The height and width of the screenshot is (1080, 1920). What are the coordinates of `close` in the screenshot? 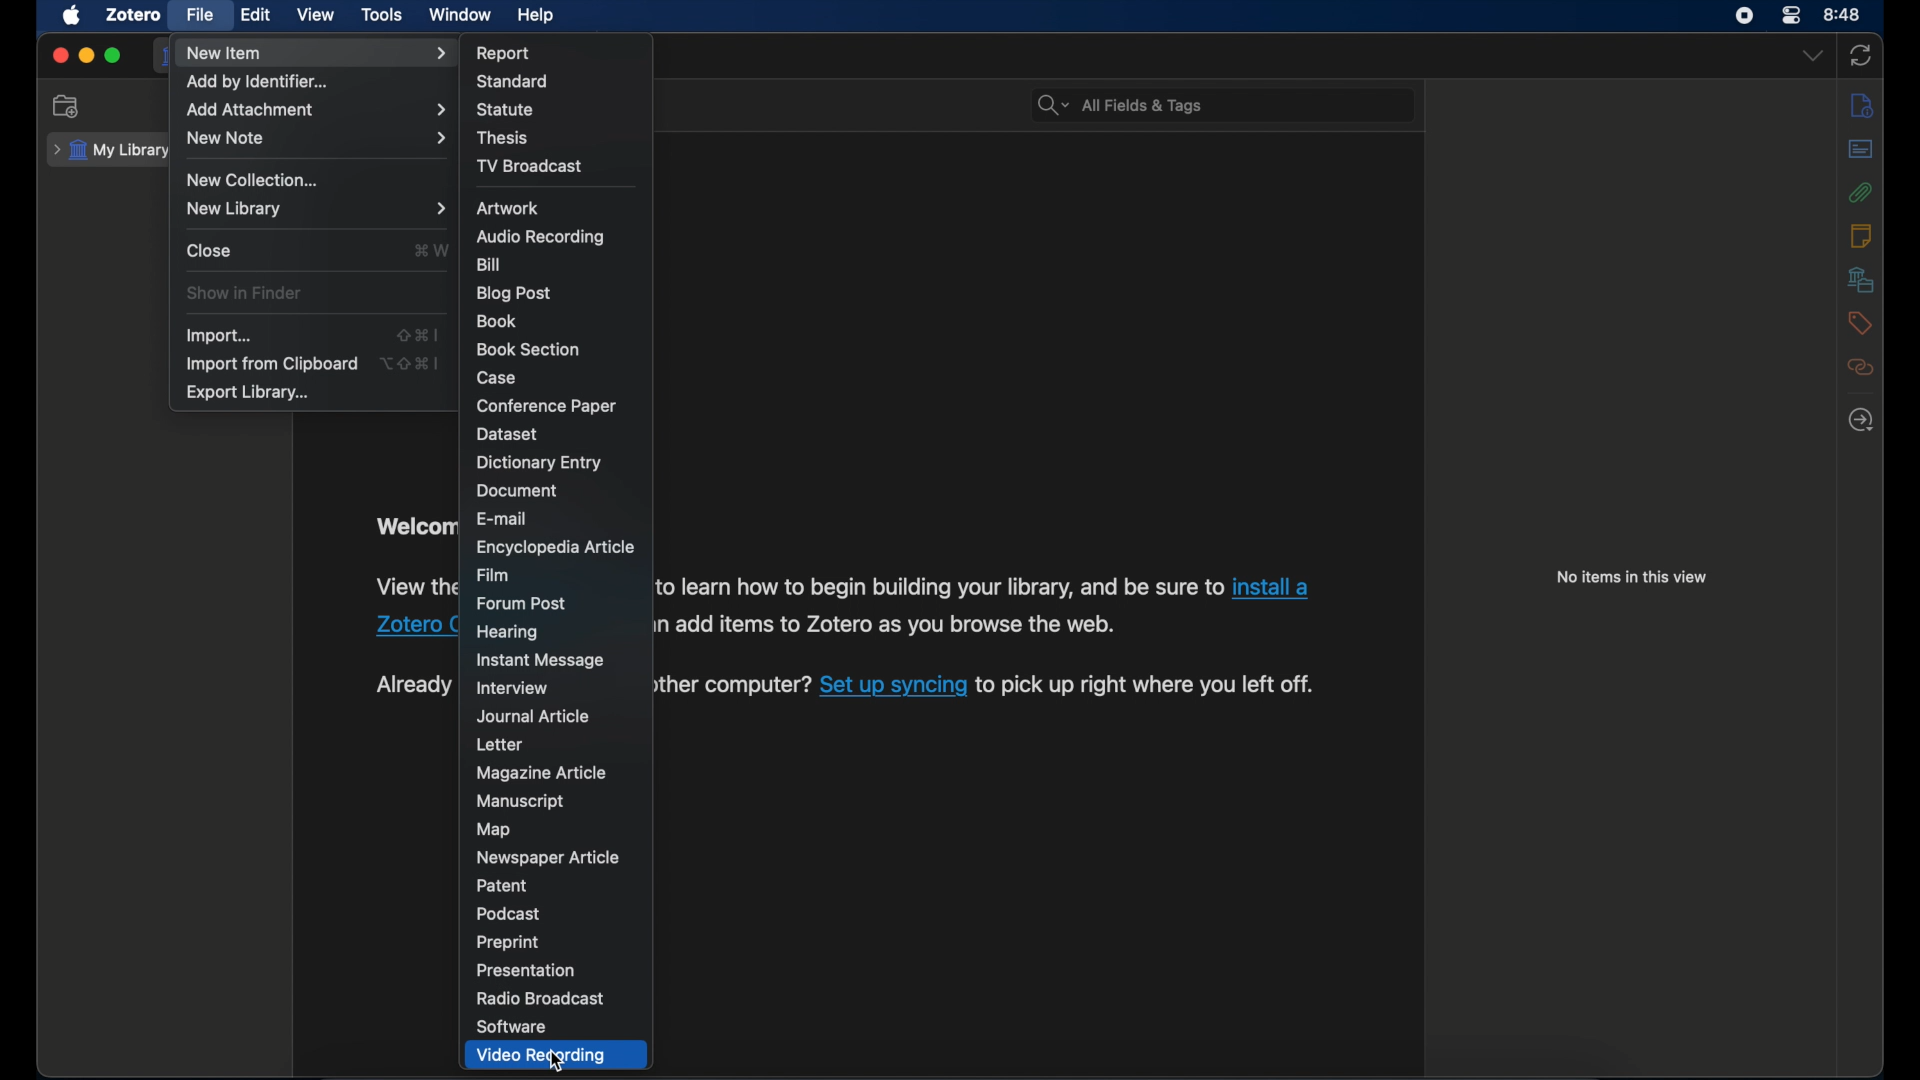 It's located at (432, 249).